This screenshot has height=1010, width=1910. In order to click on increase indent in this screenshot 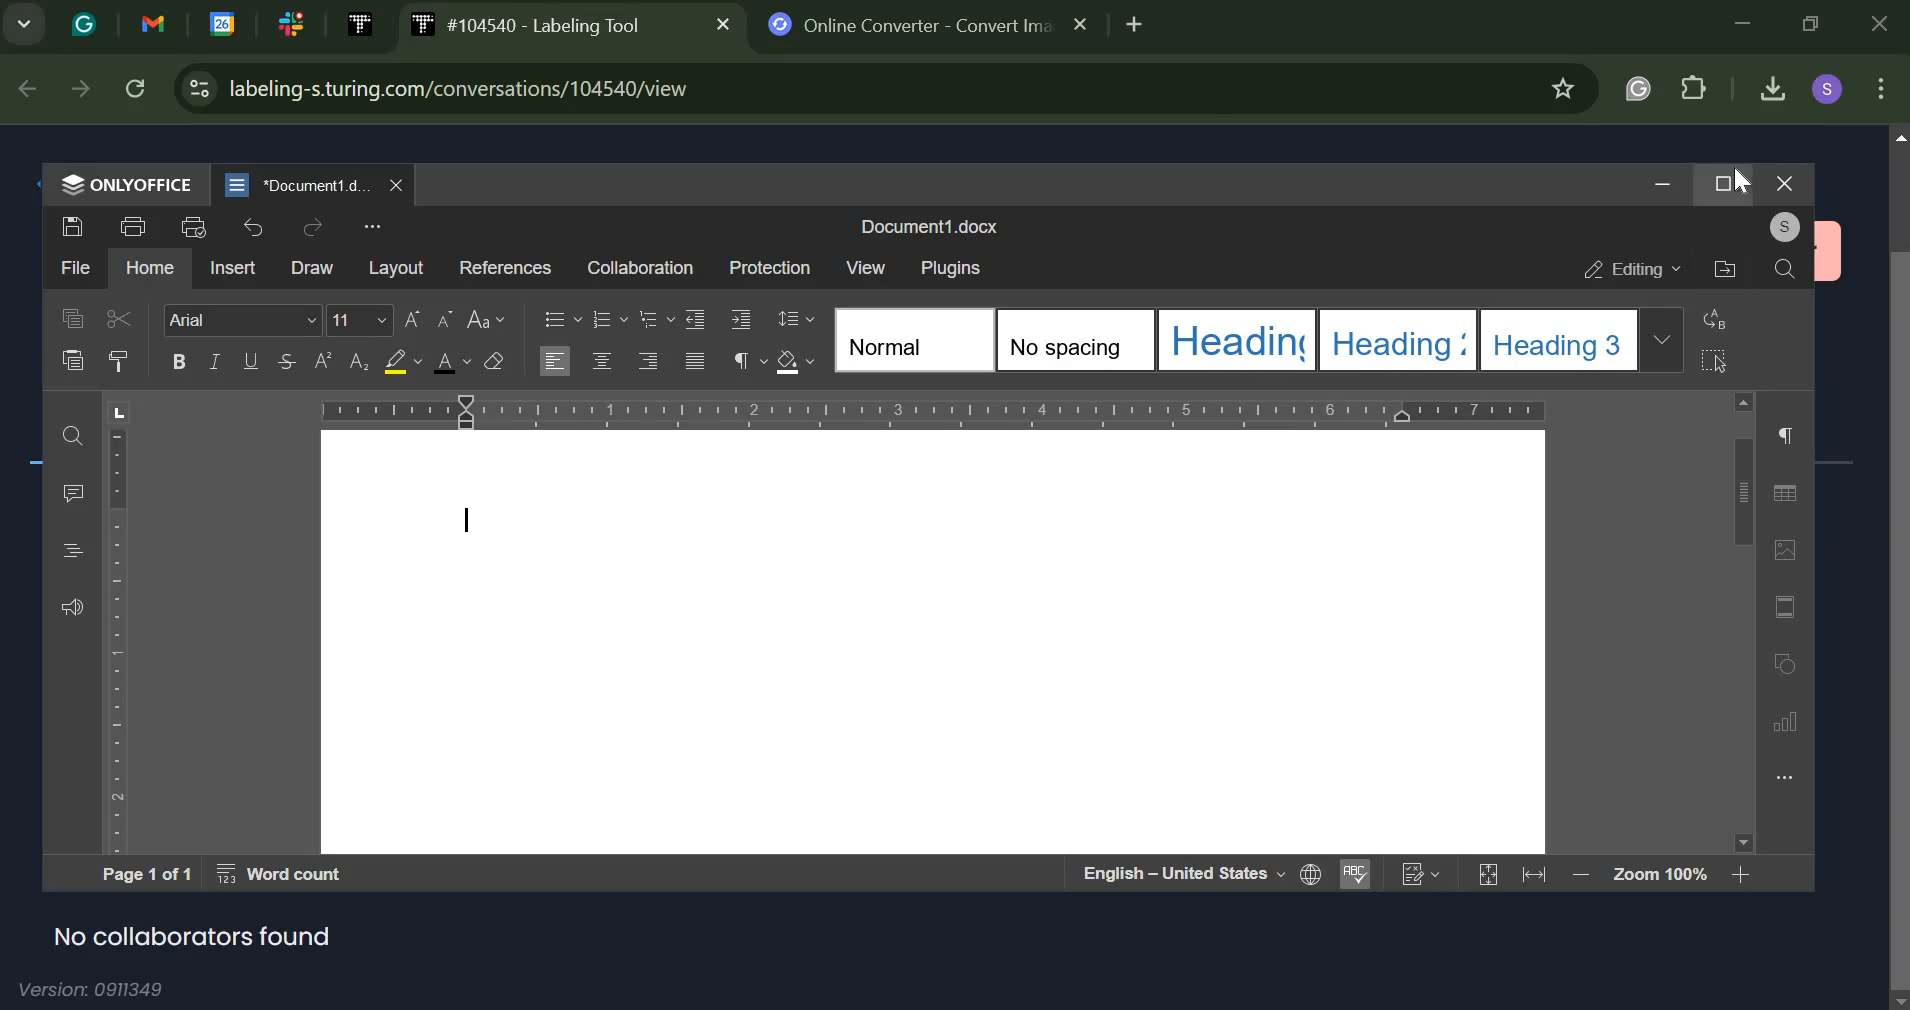, I will do `click(743, 319)`.